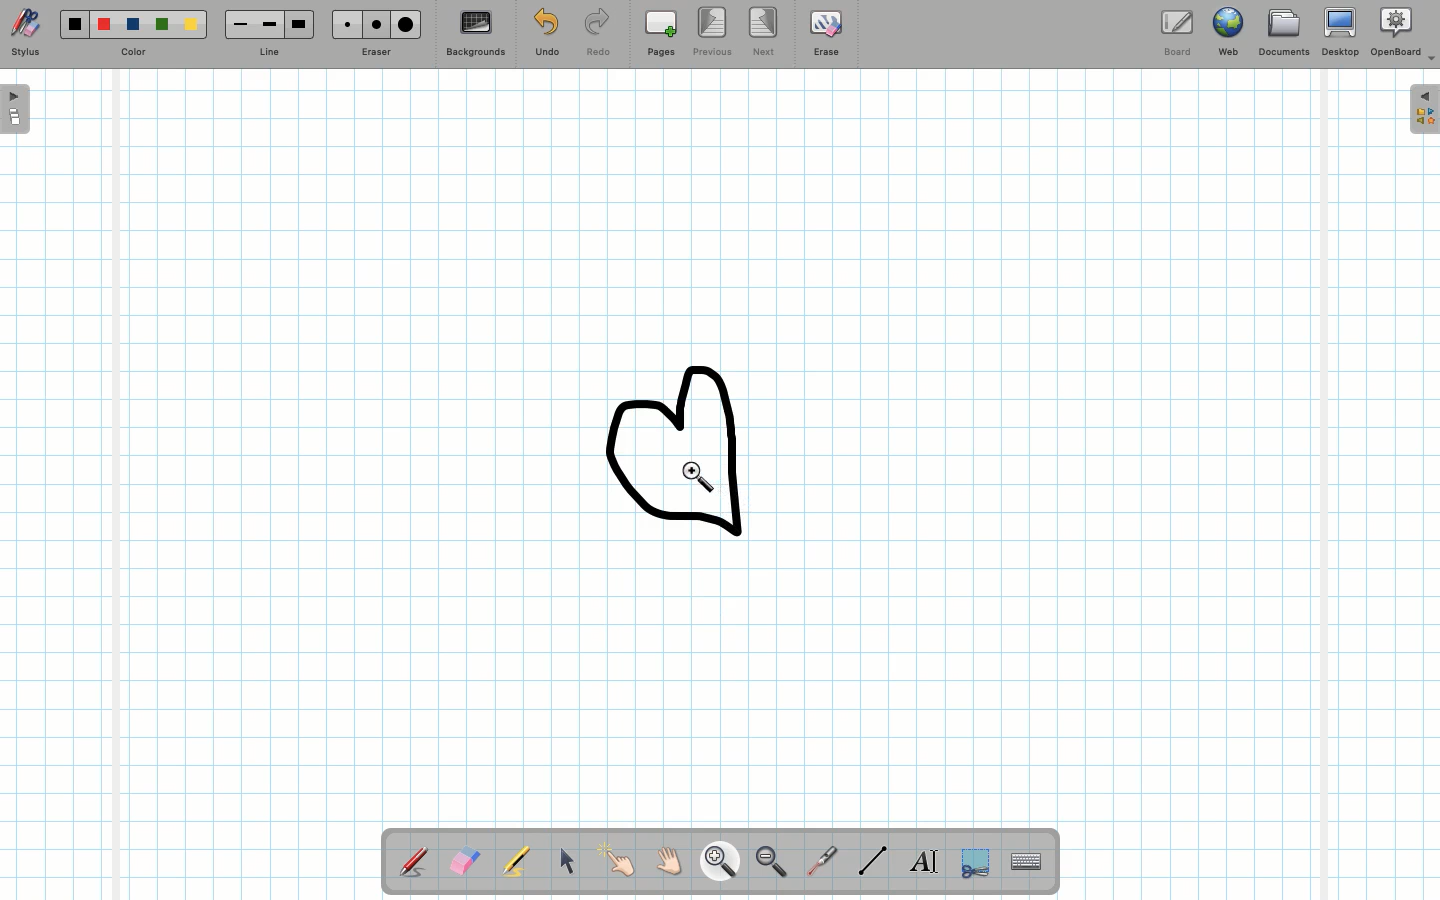  Describe the element at coordinates (377, 32) in the screenshot. I see `Eraser` at that location.